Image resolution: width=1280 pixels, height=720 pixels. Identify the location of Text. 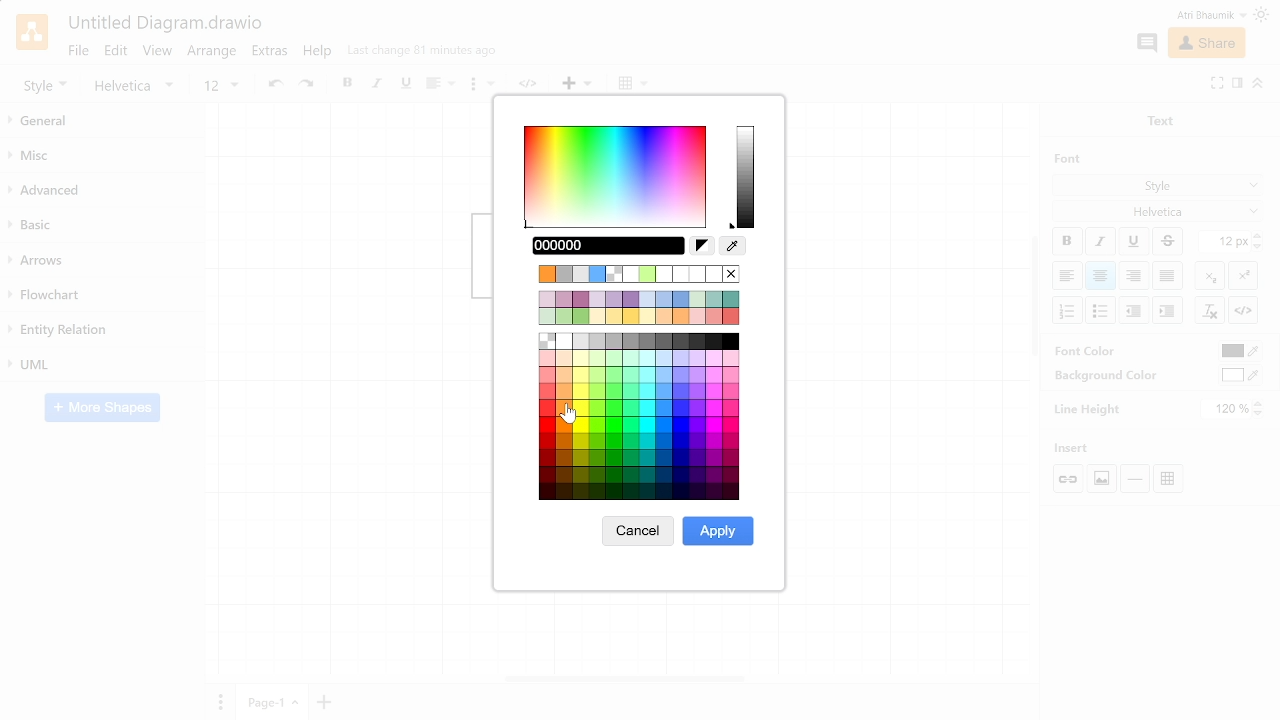
(1156, 119).